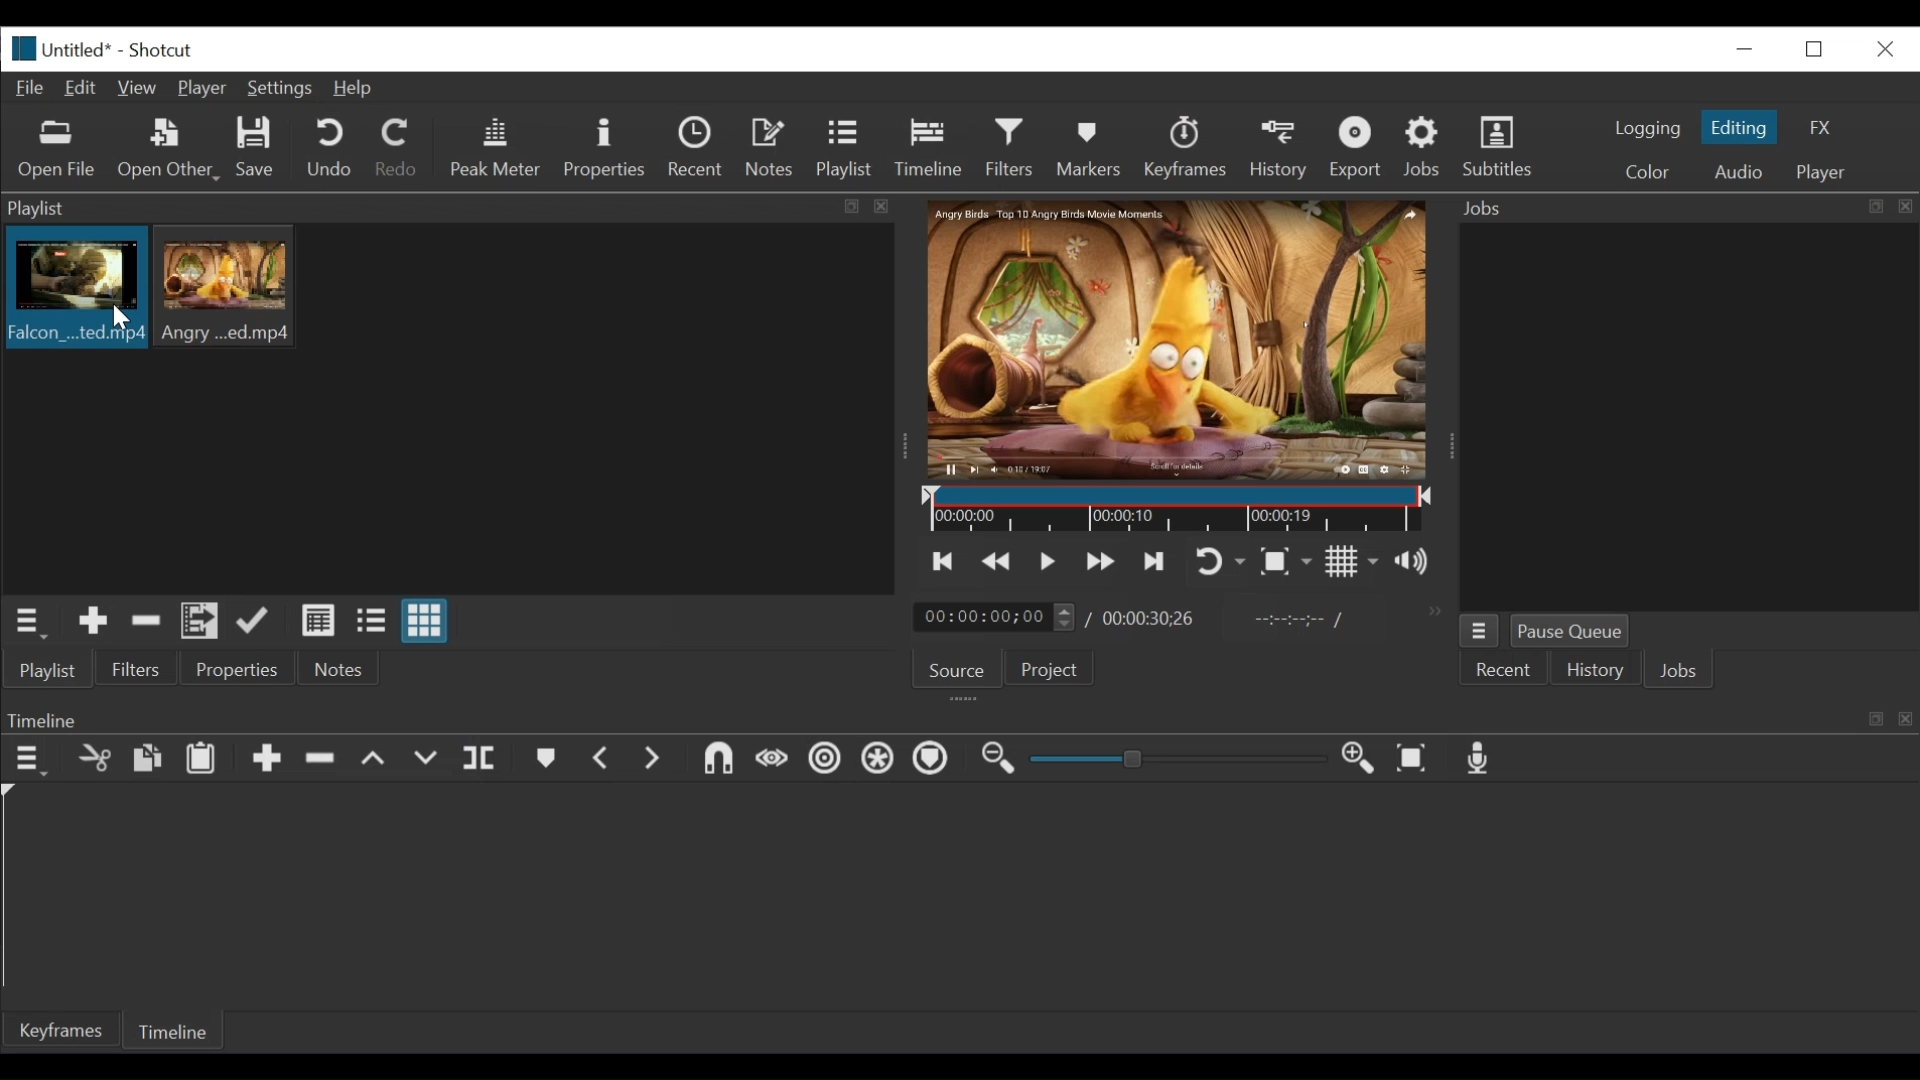 Image resolution: width=1920 pixels, height=1080 pixels. Describe the element at coordinates (75, 286) in the screenshot. I see `clip` at that location.